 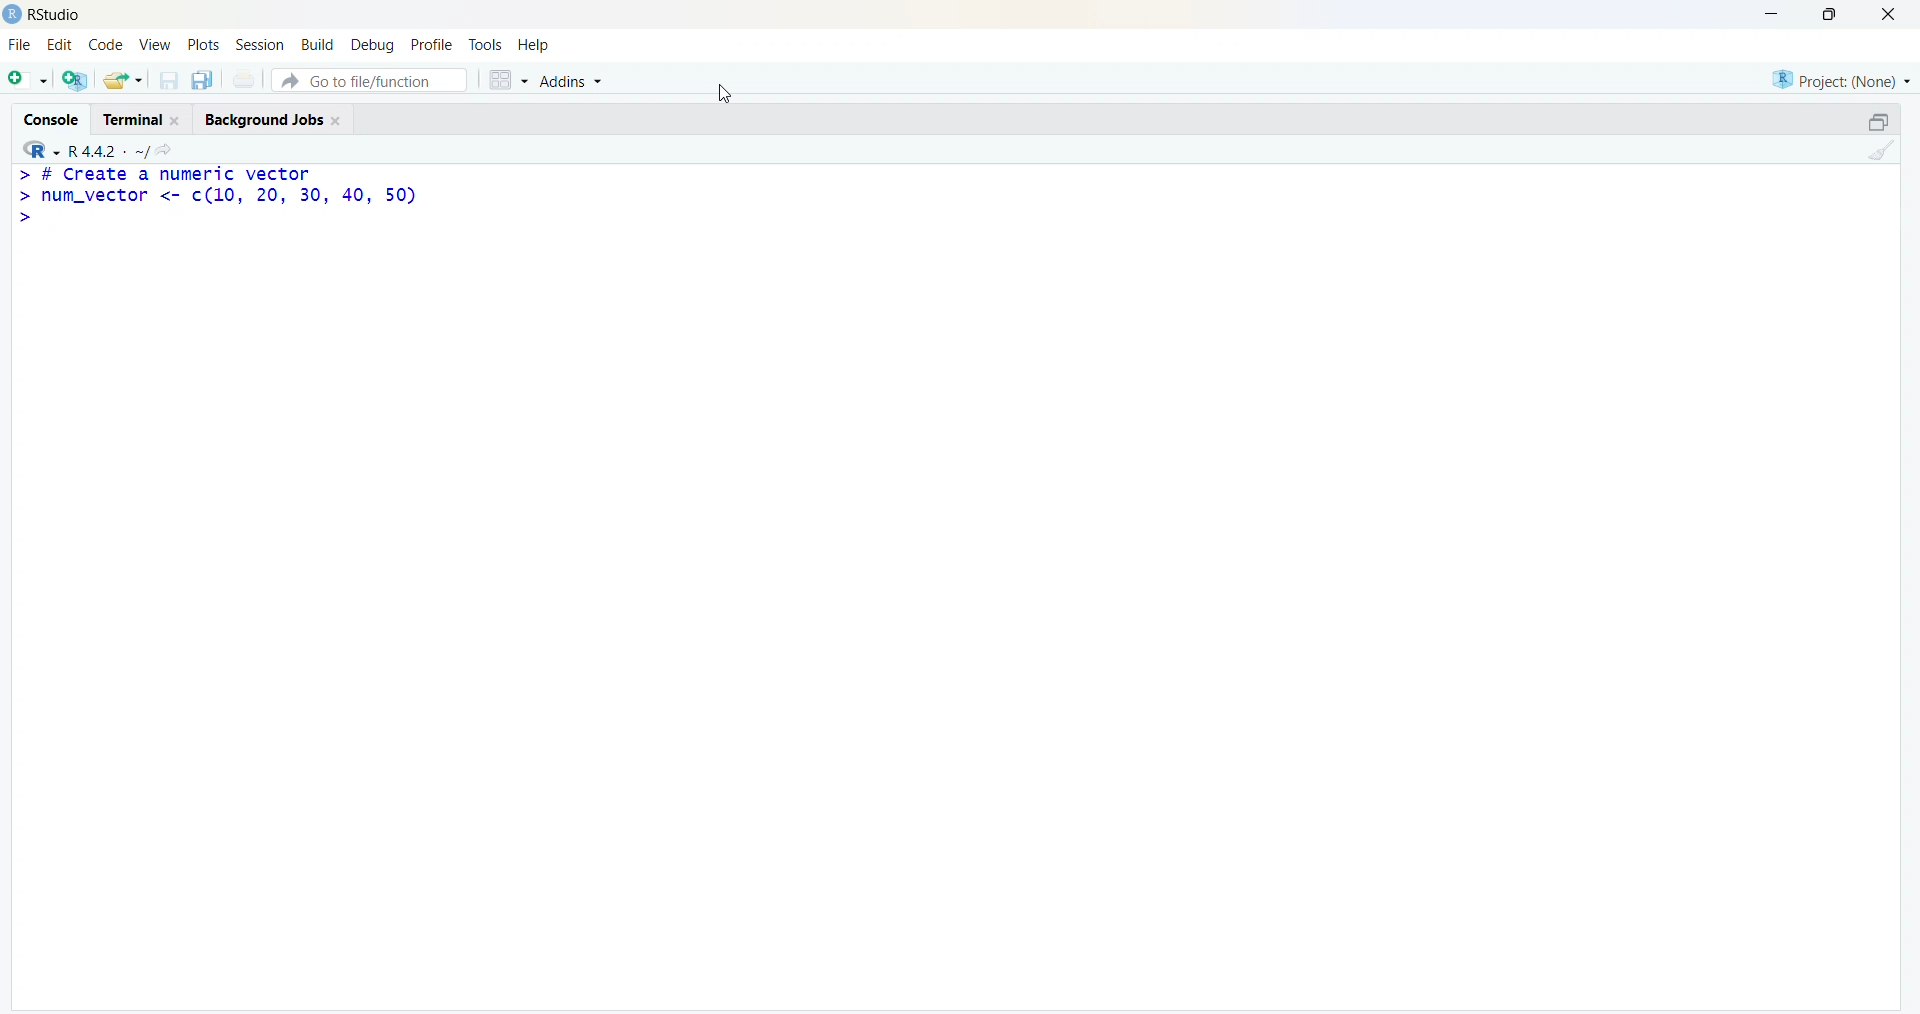 What do you see at coordinates (1890, 14) in the screenshot?
I see `close` at bounding box center [1890, 14].